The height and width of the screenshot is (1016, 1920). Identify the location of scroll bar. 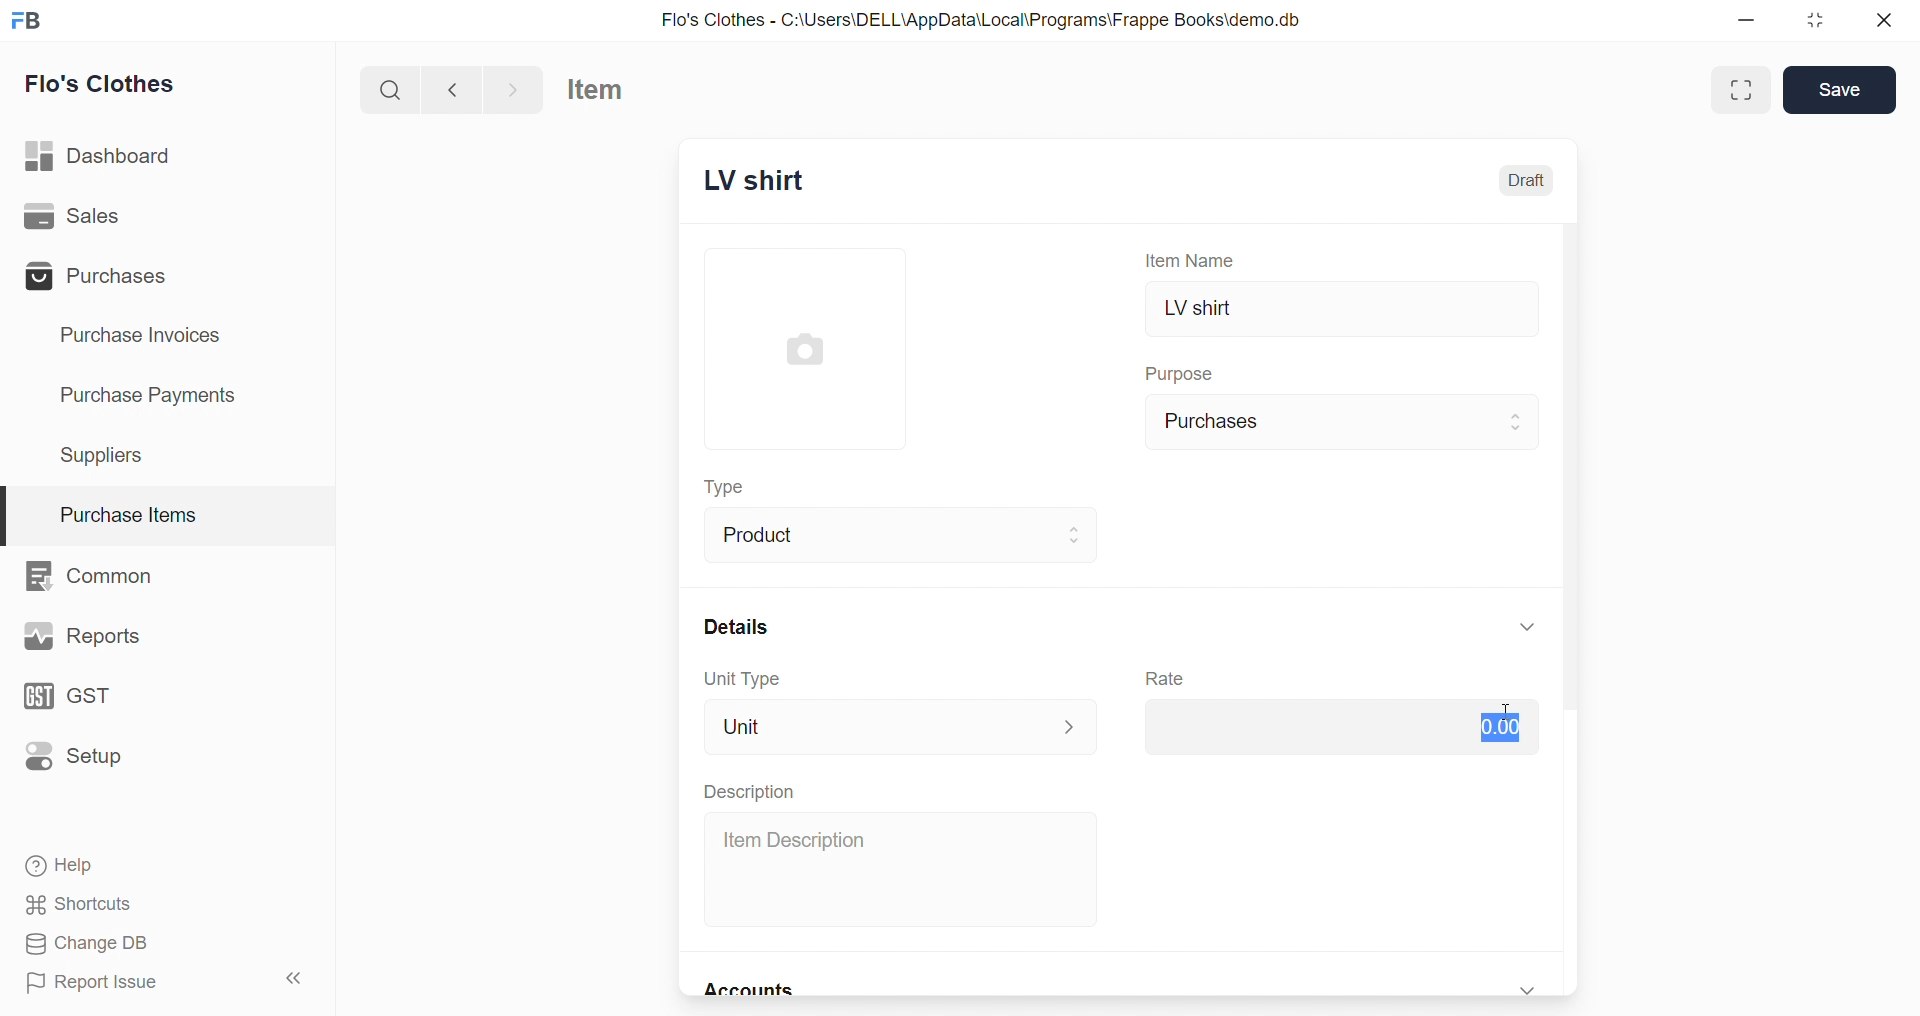
(1578, 609).